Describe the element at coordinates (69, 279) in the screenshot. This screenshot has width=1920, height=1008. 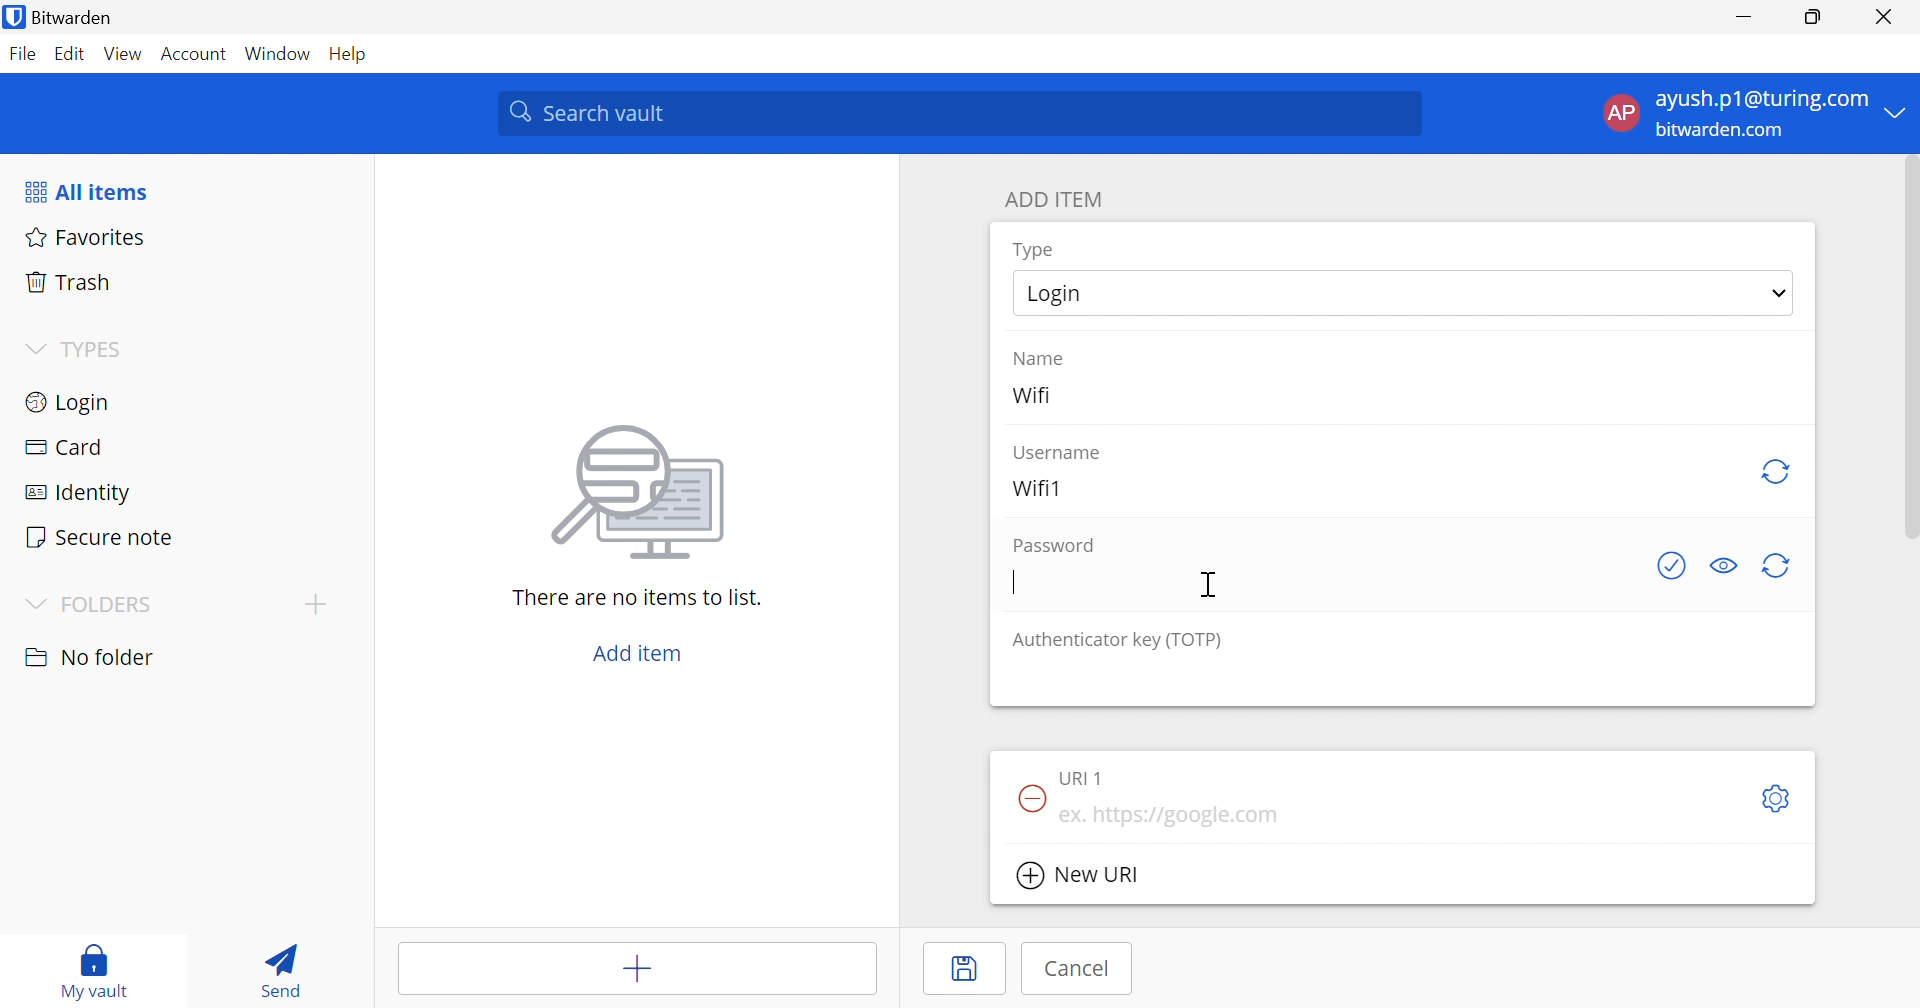
I see `Trash` at that location.